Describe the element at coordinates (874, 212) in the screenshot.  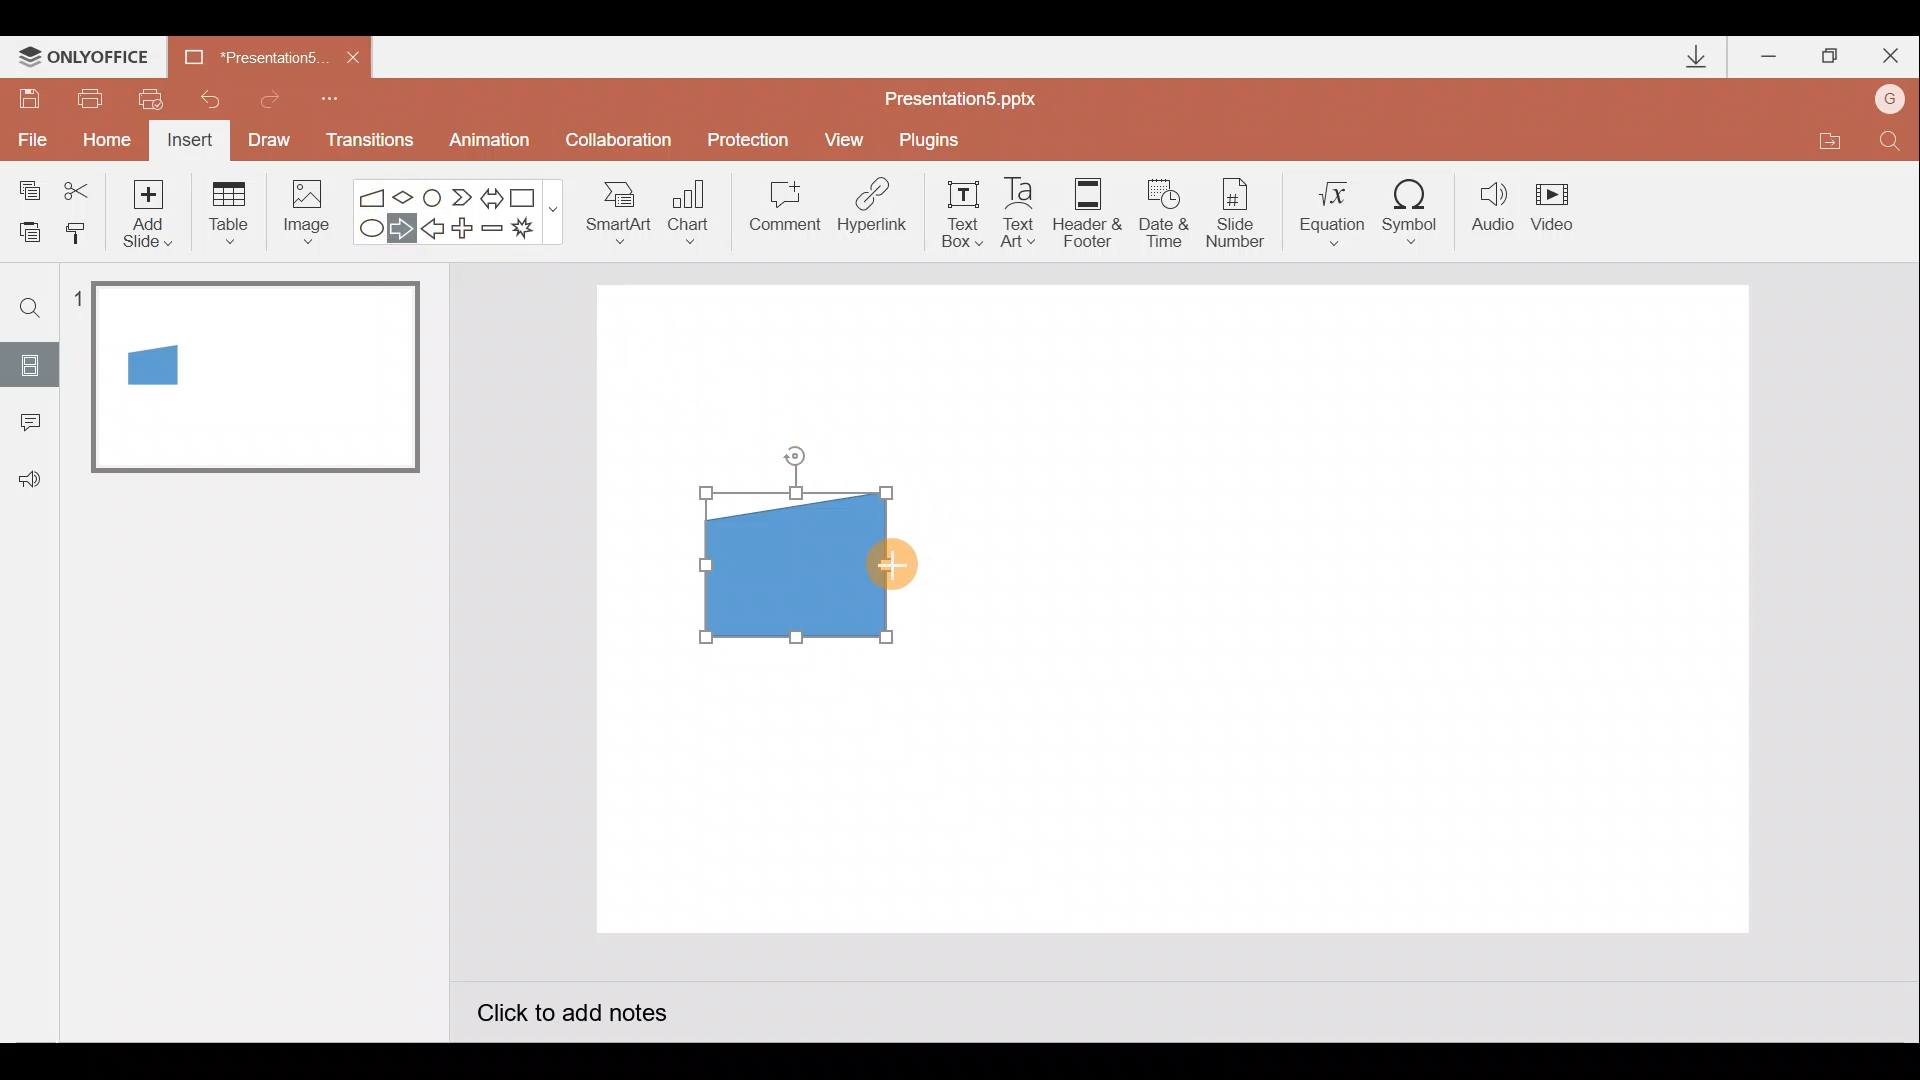
I see `Hyperlink` at that location.